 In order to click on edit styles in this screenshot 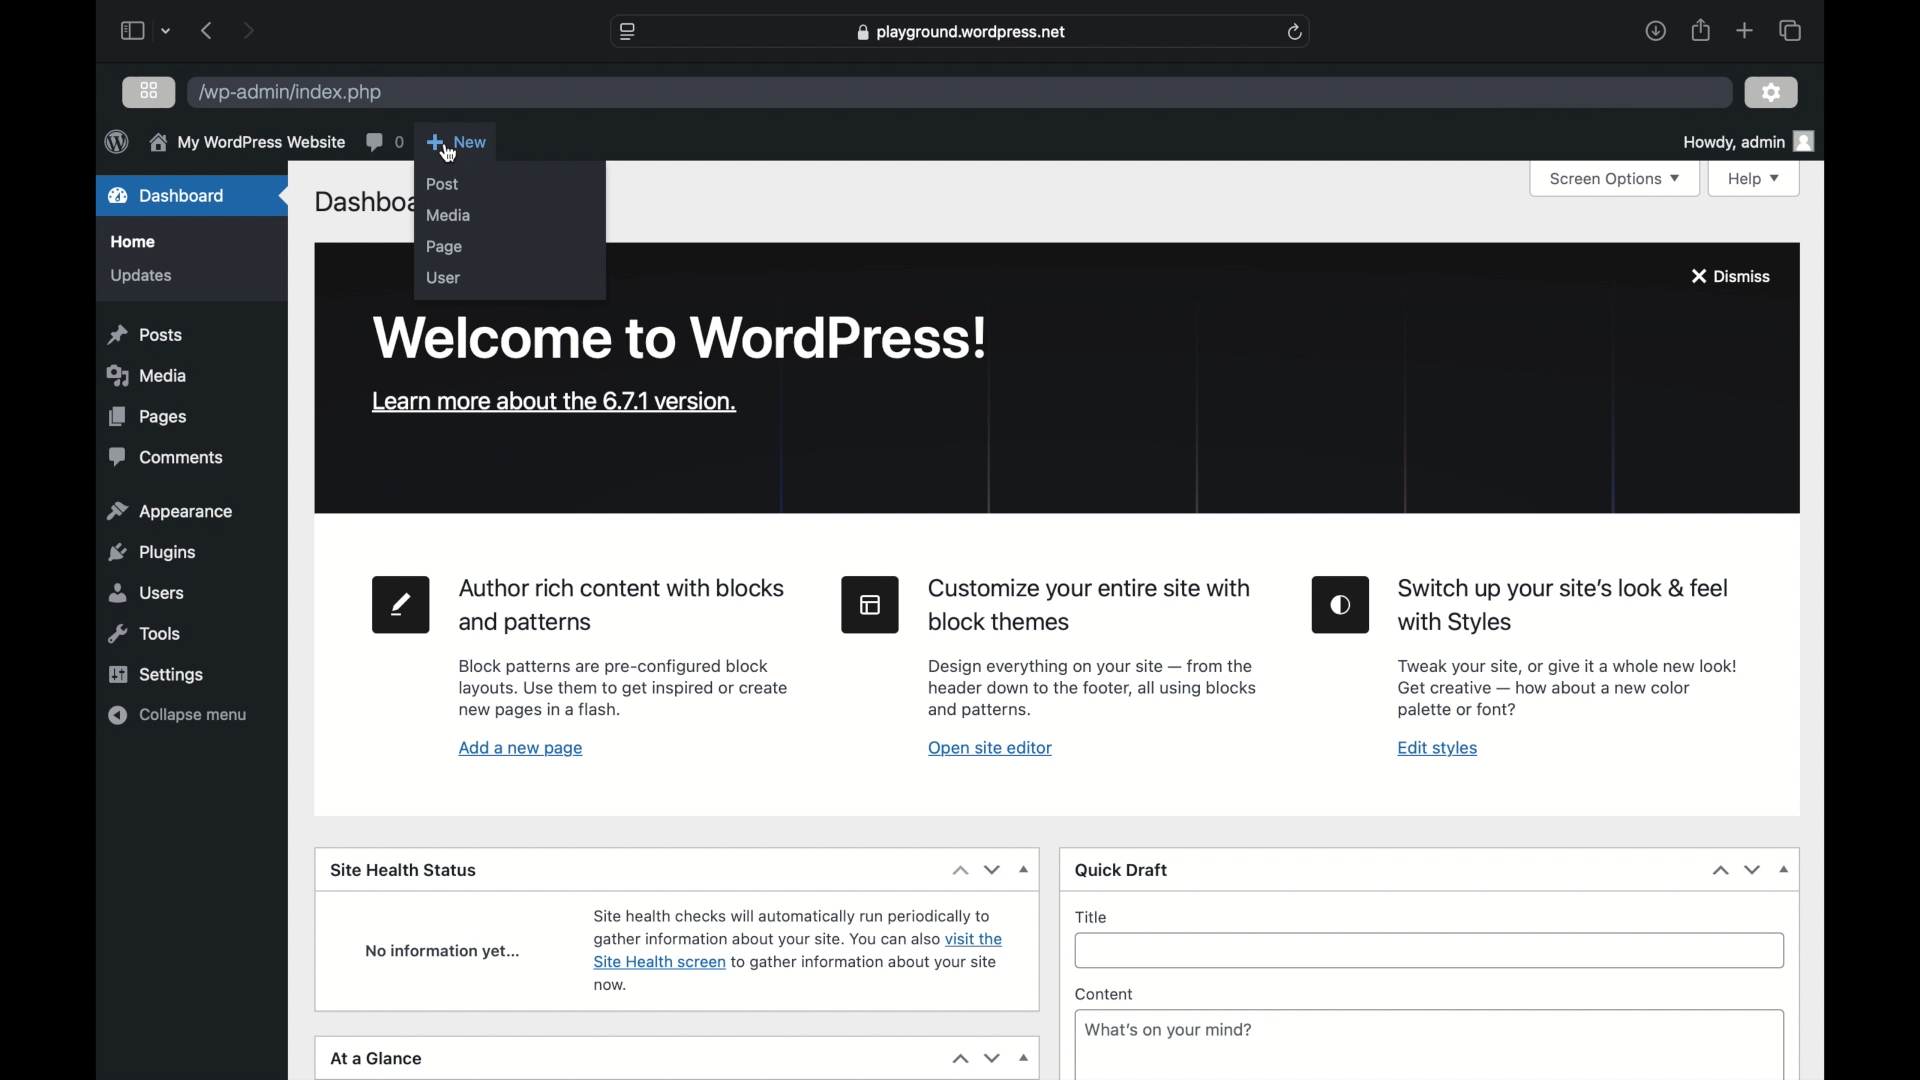, I will do `click(1439, 749)`.